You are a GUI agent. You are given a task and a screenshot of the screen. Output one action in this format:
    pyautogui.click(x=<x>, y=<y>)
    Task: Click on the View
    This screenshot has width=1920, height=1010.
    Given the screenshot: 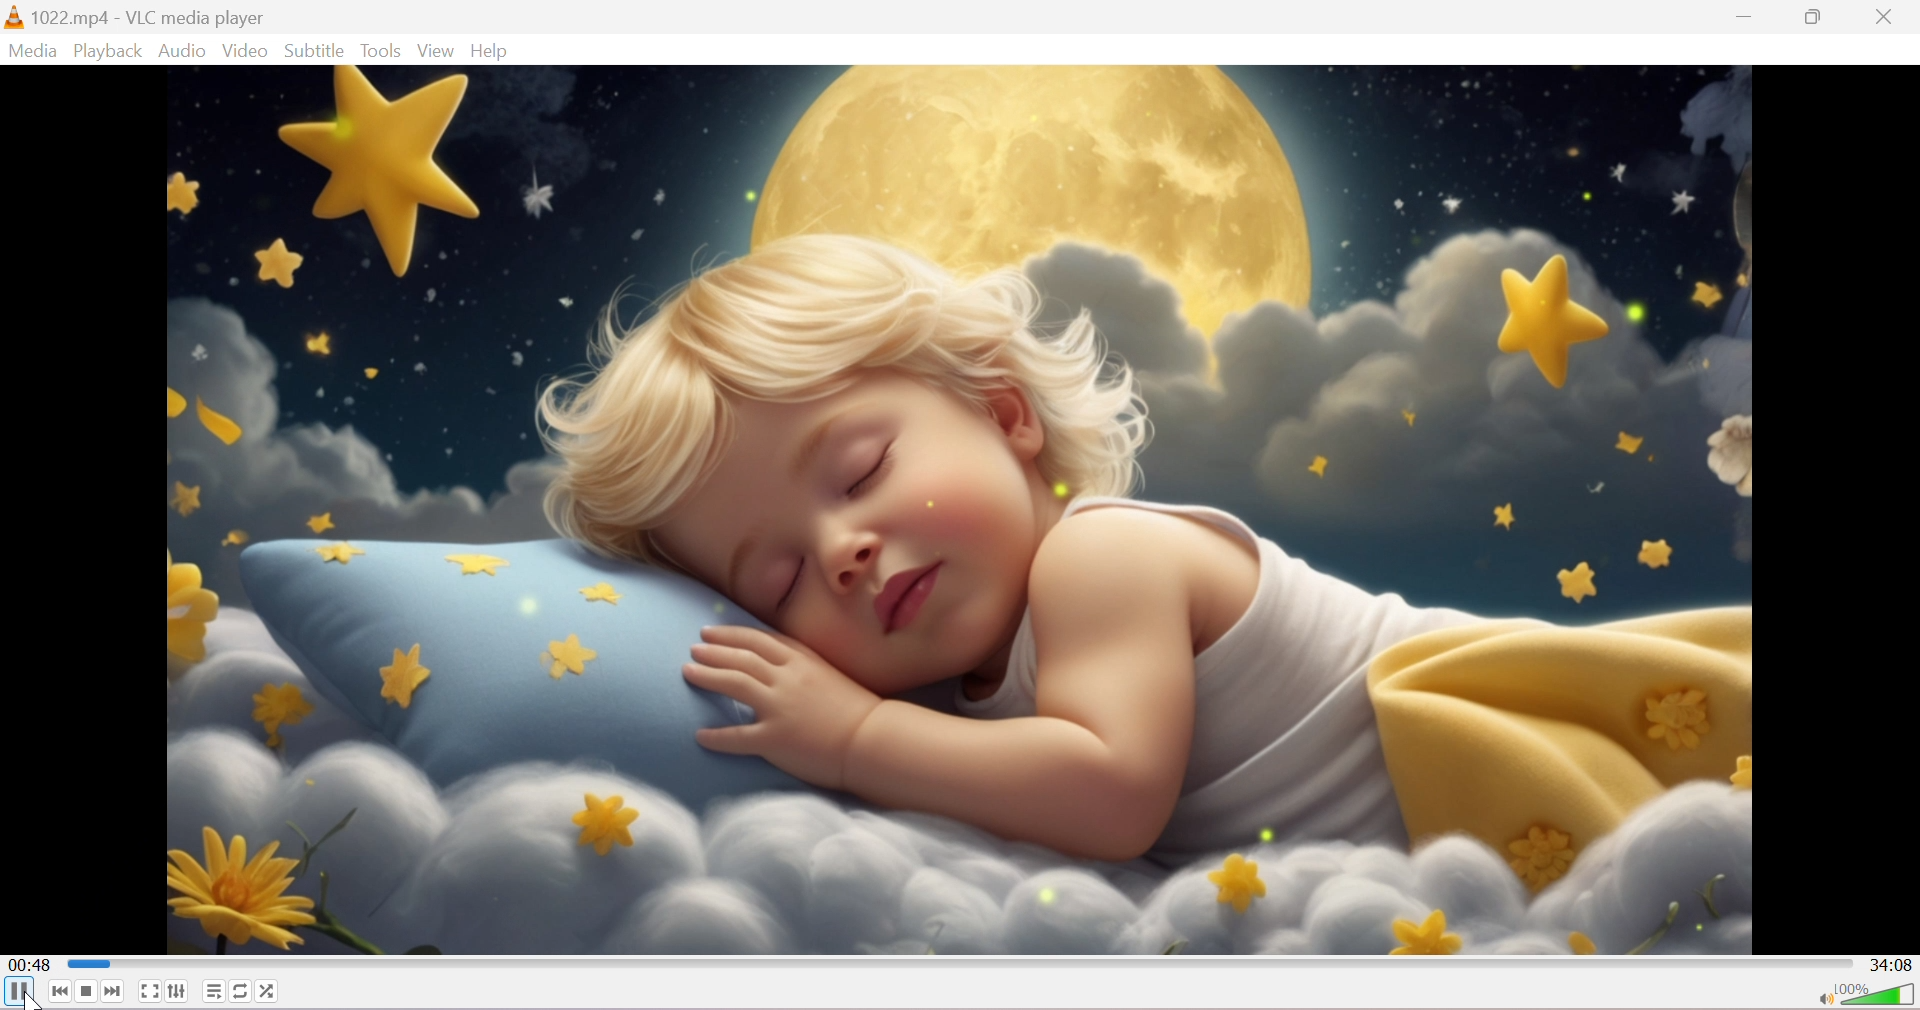 What is the action you would take?
    pyautogui.click(x=436, y=51)
    